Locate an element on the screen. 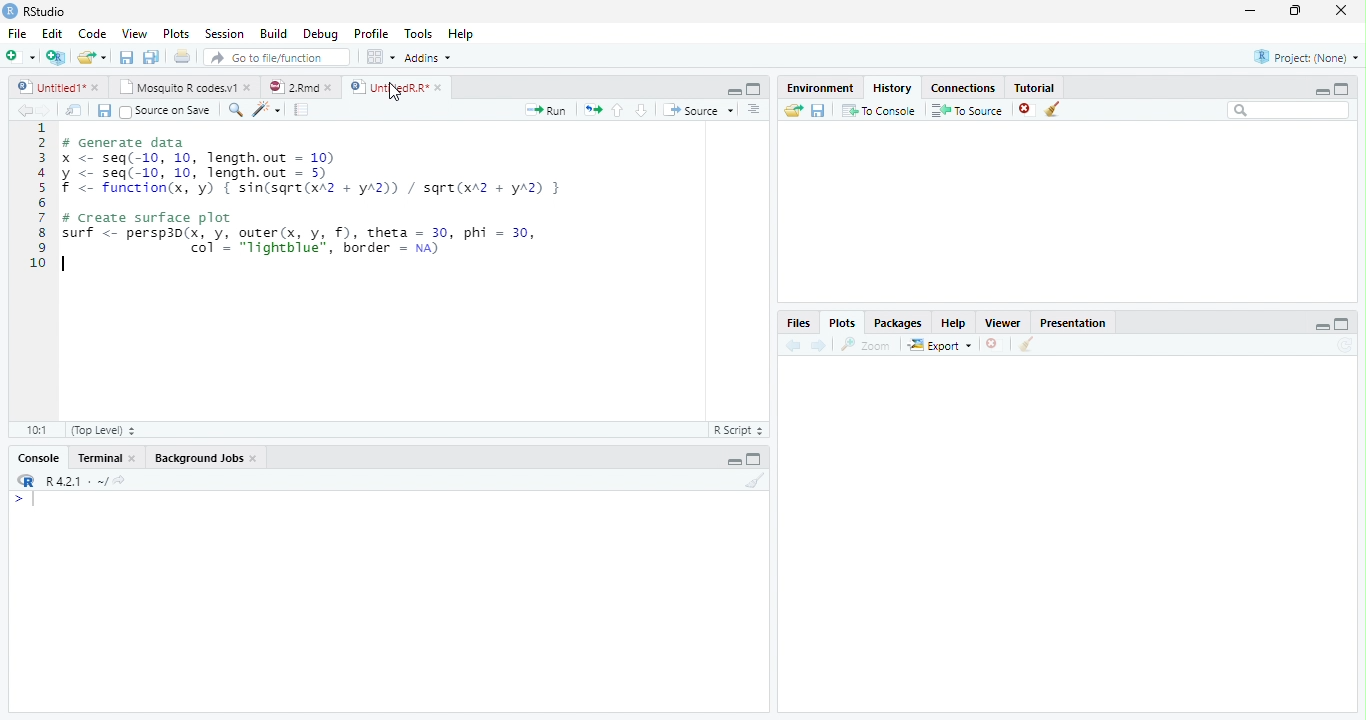 This screenshot has height=720, width=1366. Tools is located at coordinates (416, 32).